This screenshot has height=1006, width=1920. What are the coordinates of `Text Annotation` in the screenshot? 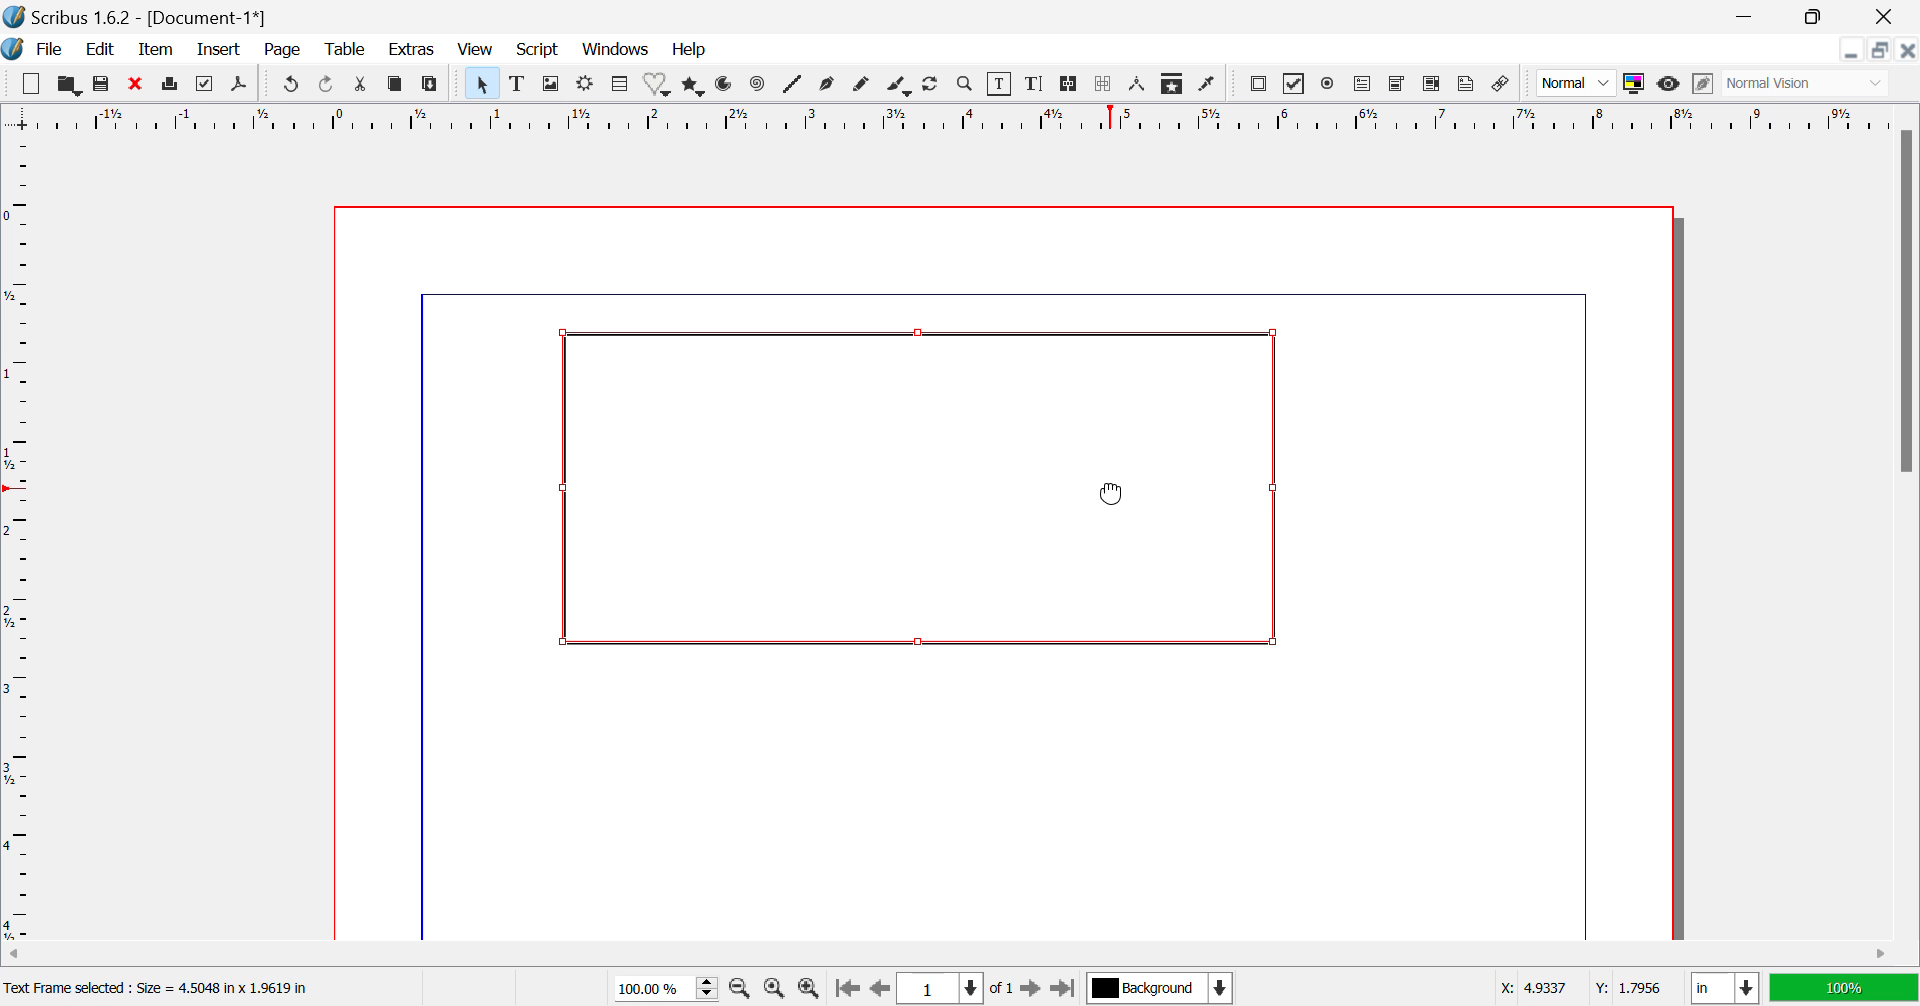 It's located at (1468, 85).